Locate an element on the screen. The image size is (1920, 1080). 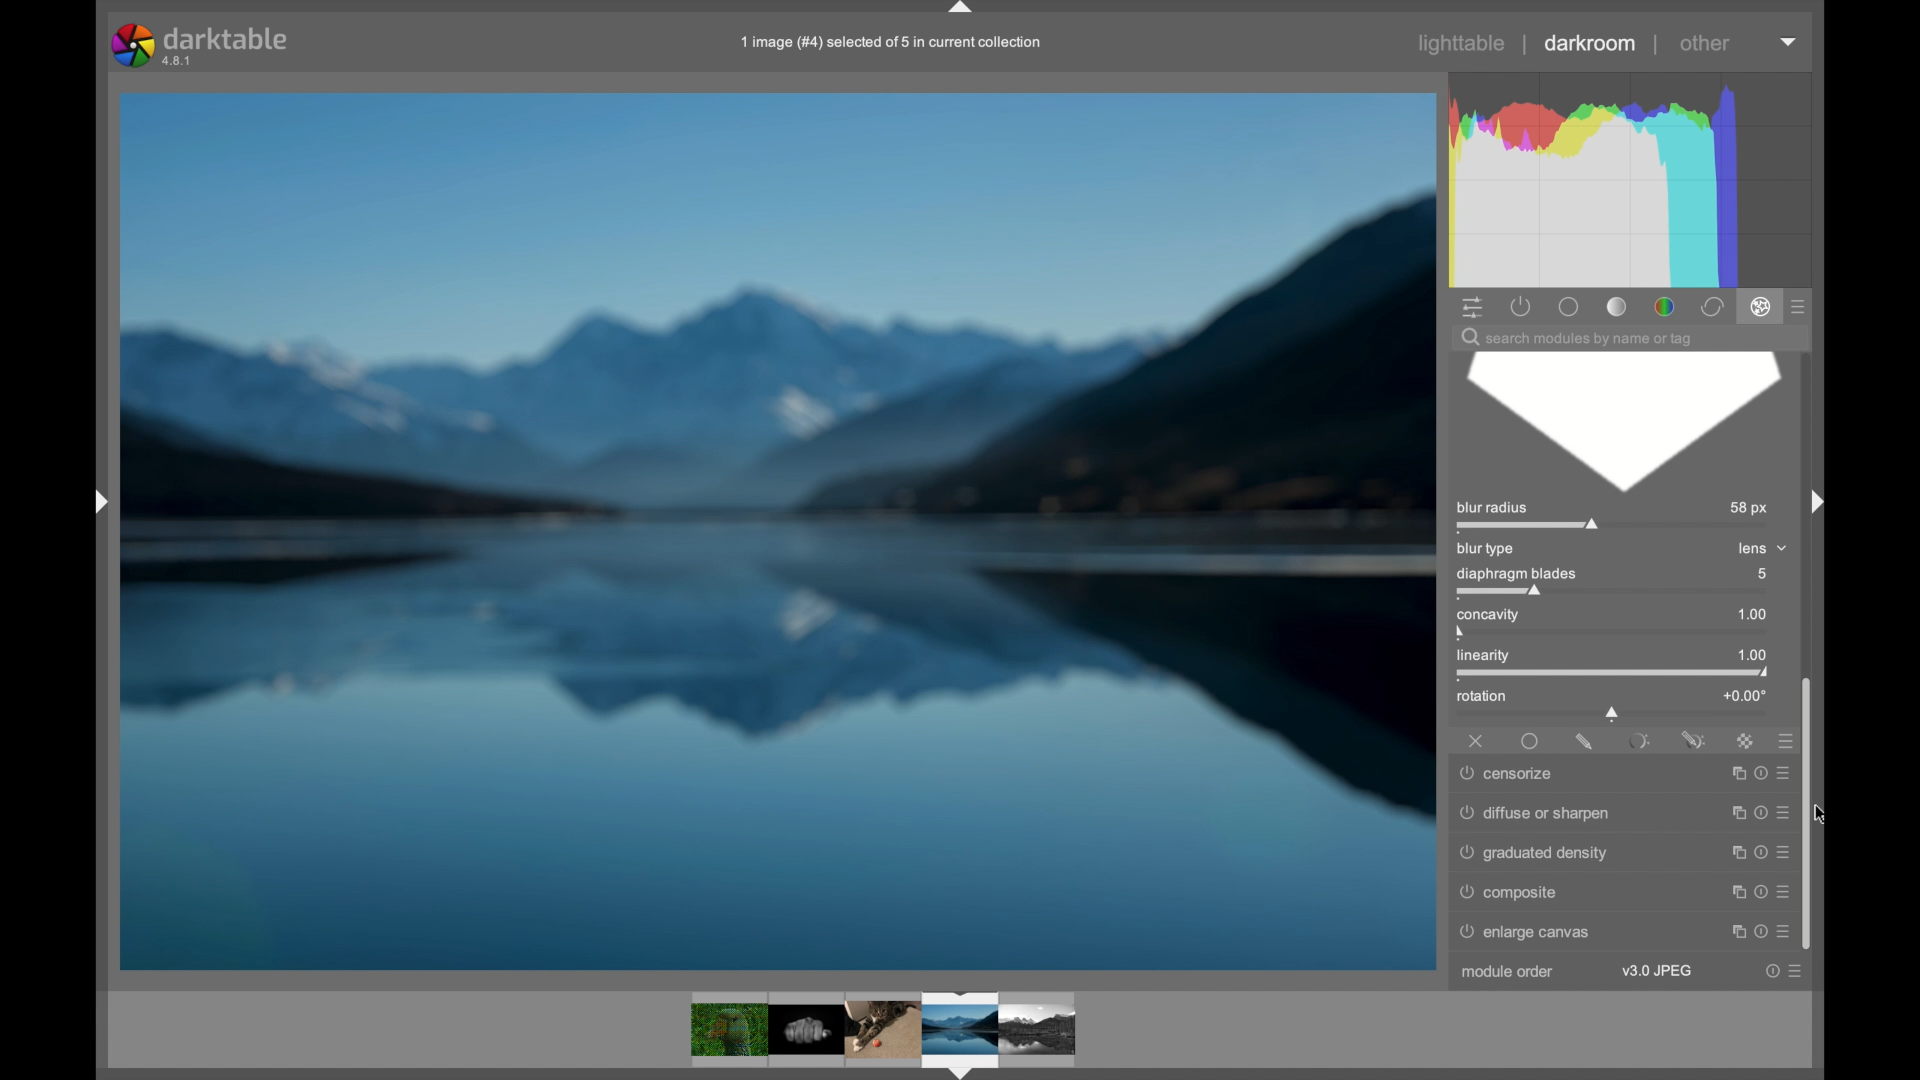
help is located at coordinates (1758, 809).